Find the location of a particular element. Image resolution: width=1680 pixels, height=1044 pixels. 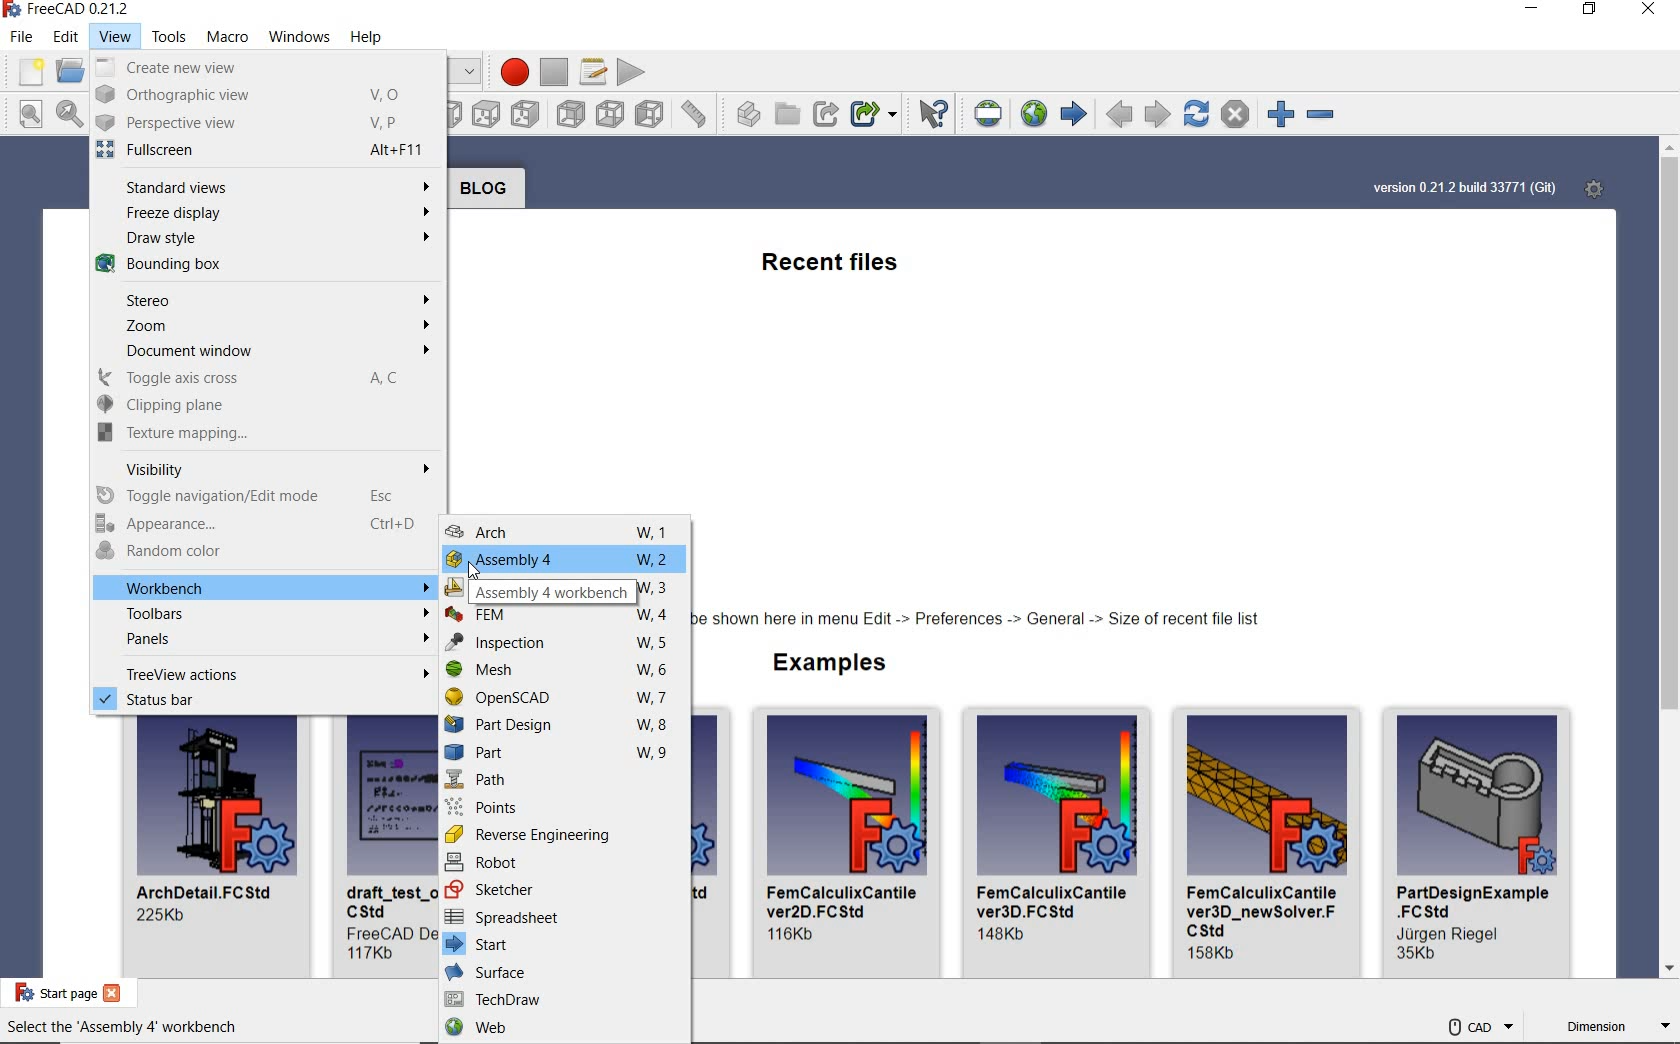

top is located at coordinates (487, 115).